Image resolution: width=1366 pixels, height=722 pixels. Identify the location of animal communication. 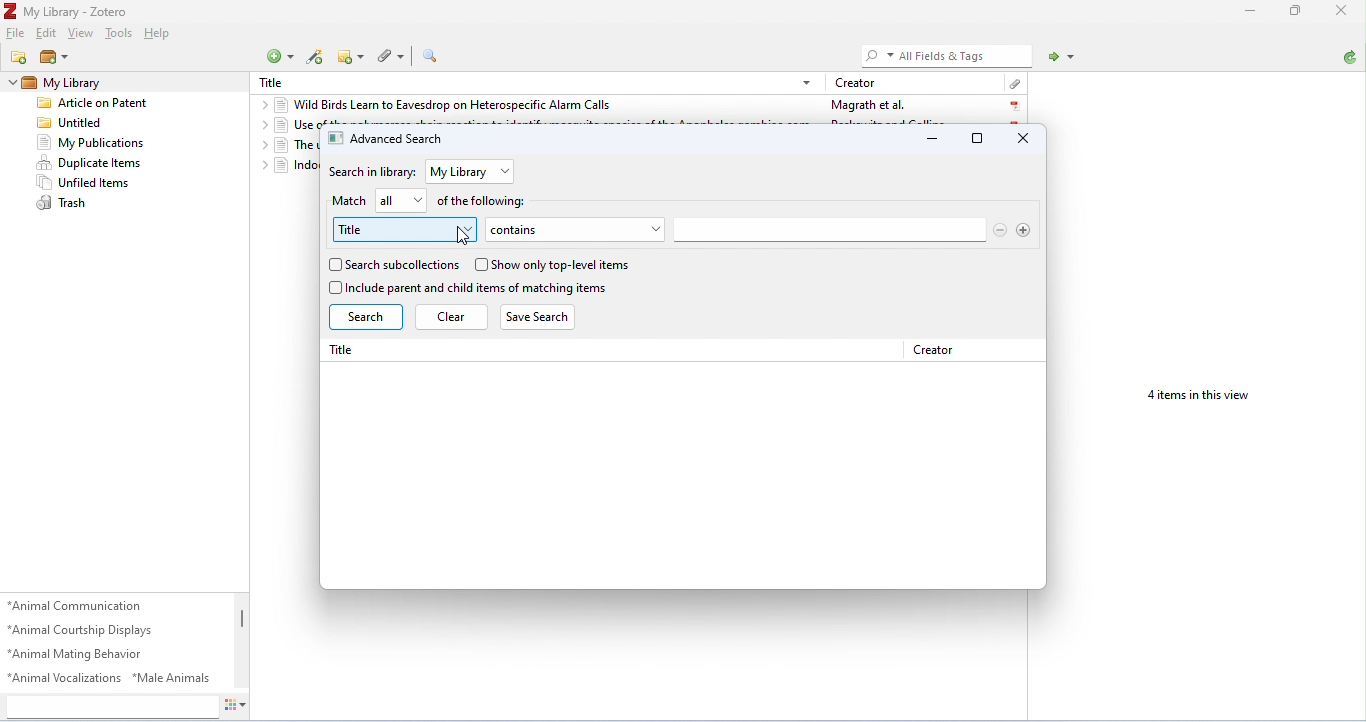
(77, 605).